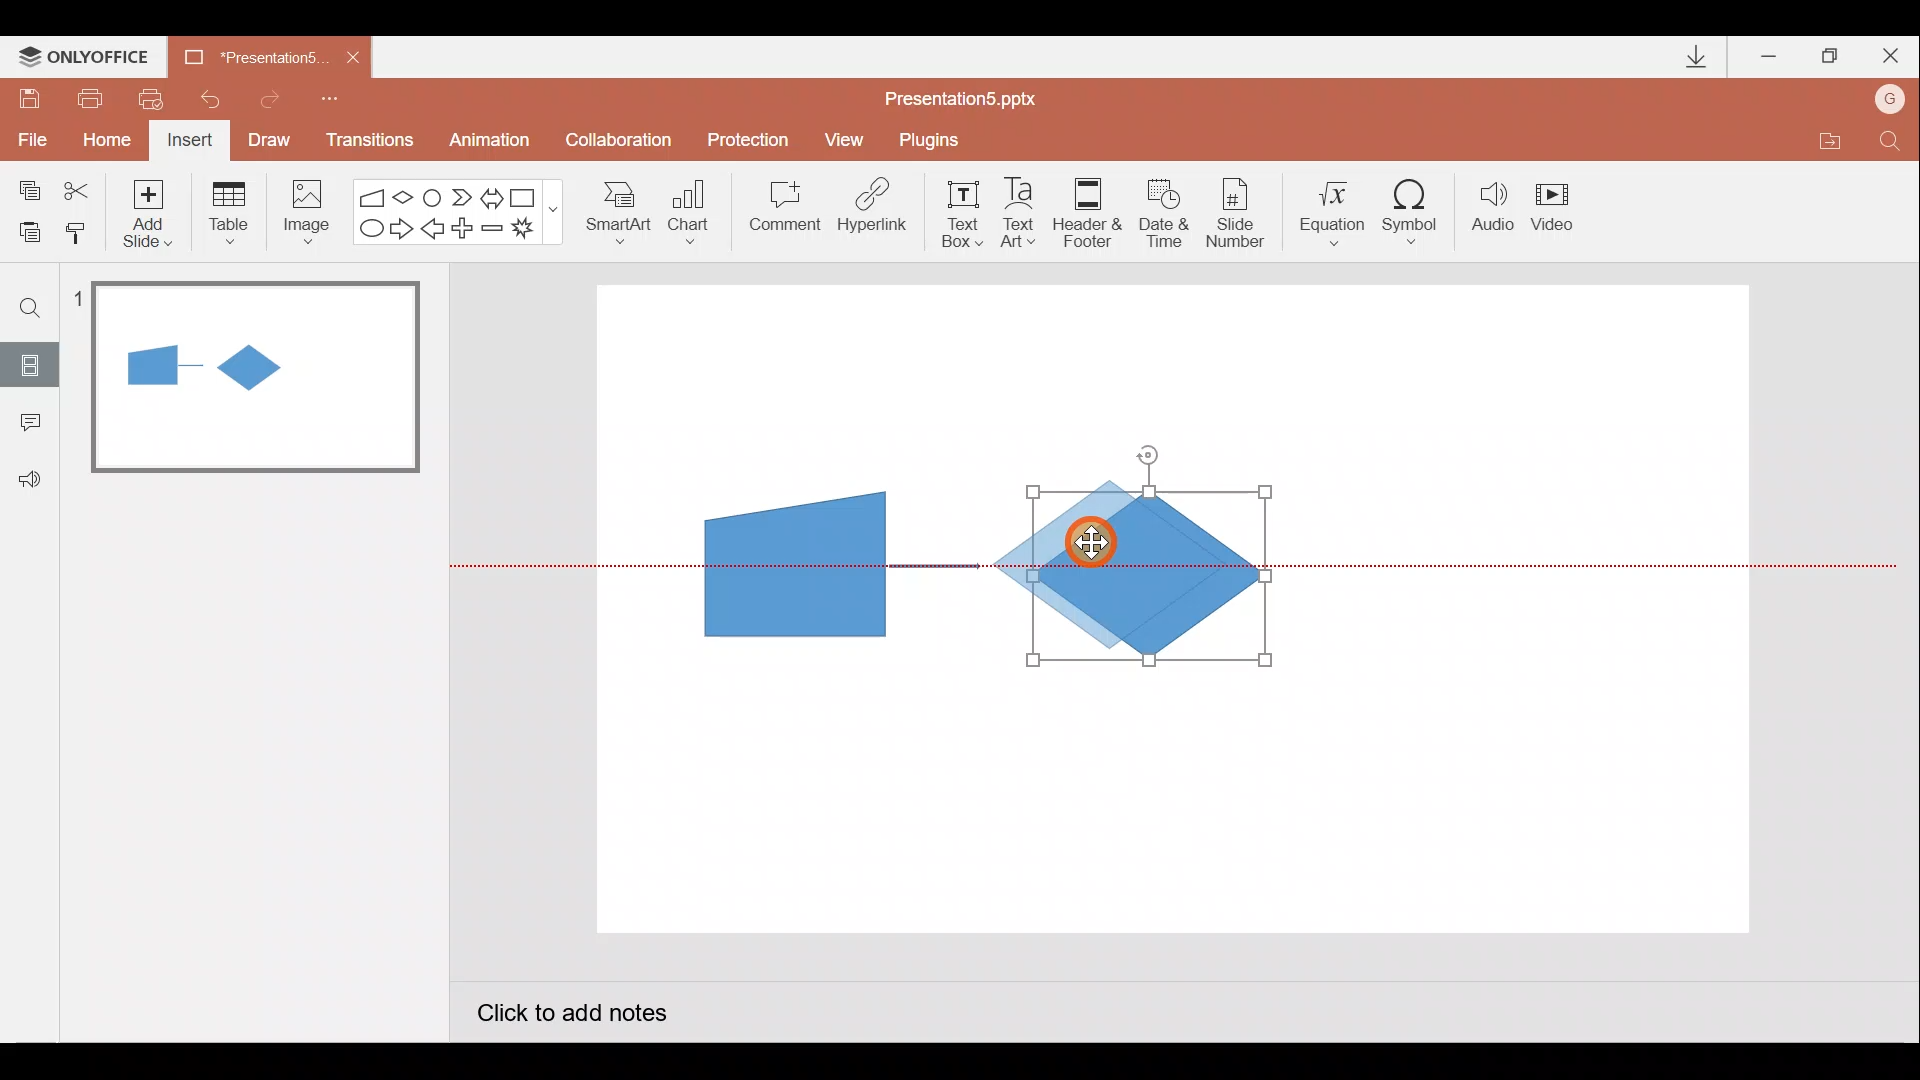 The image size is (1920, 1080). I want to click on Copy, so click(26, 187).